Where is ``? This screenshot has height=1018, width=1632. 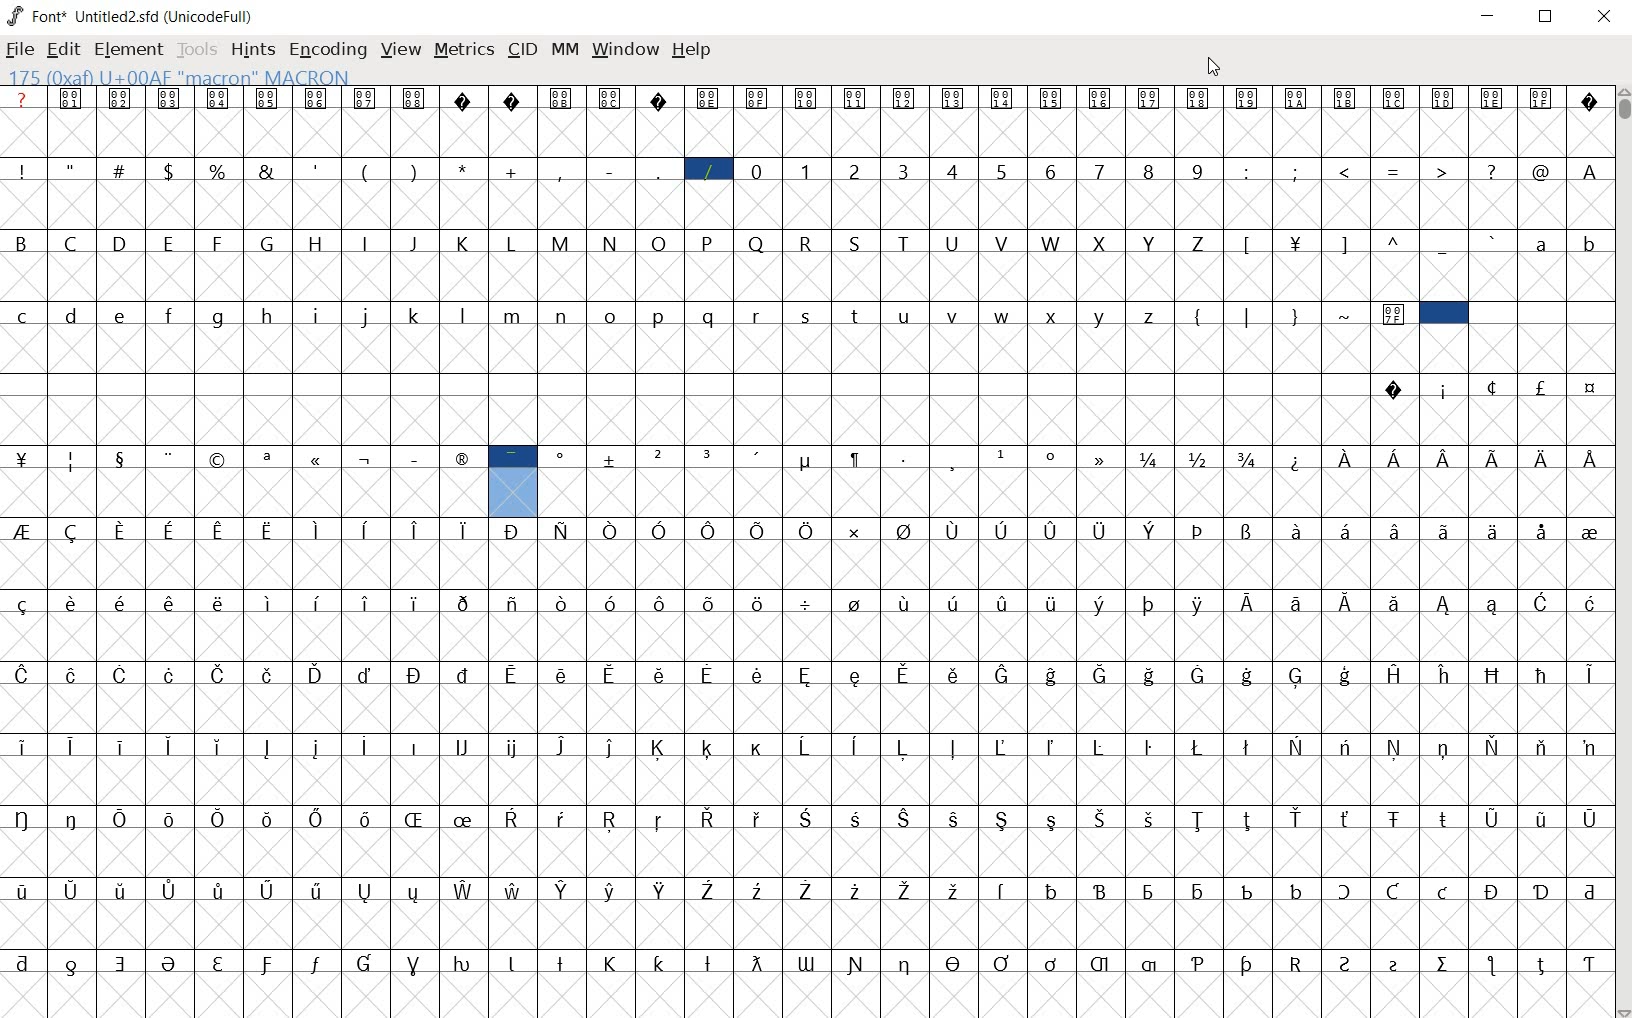
 is located at coordinates (1295, 483).